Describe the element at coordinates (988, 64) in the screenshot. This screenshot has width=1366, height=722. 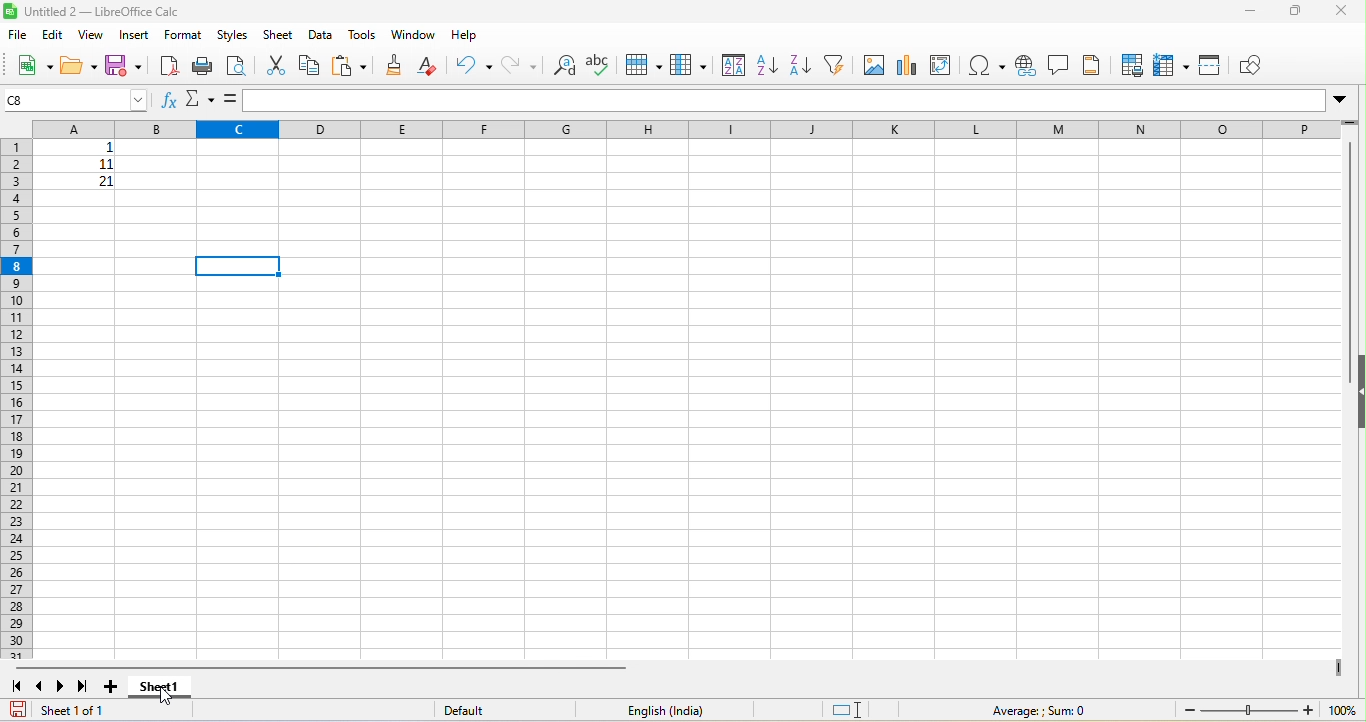
I see `special characters` at that location.